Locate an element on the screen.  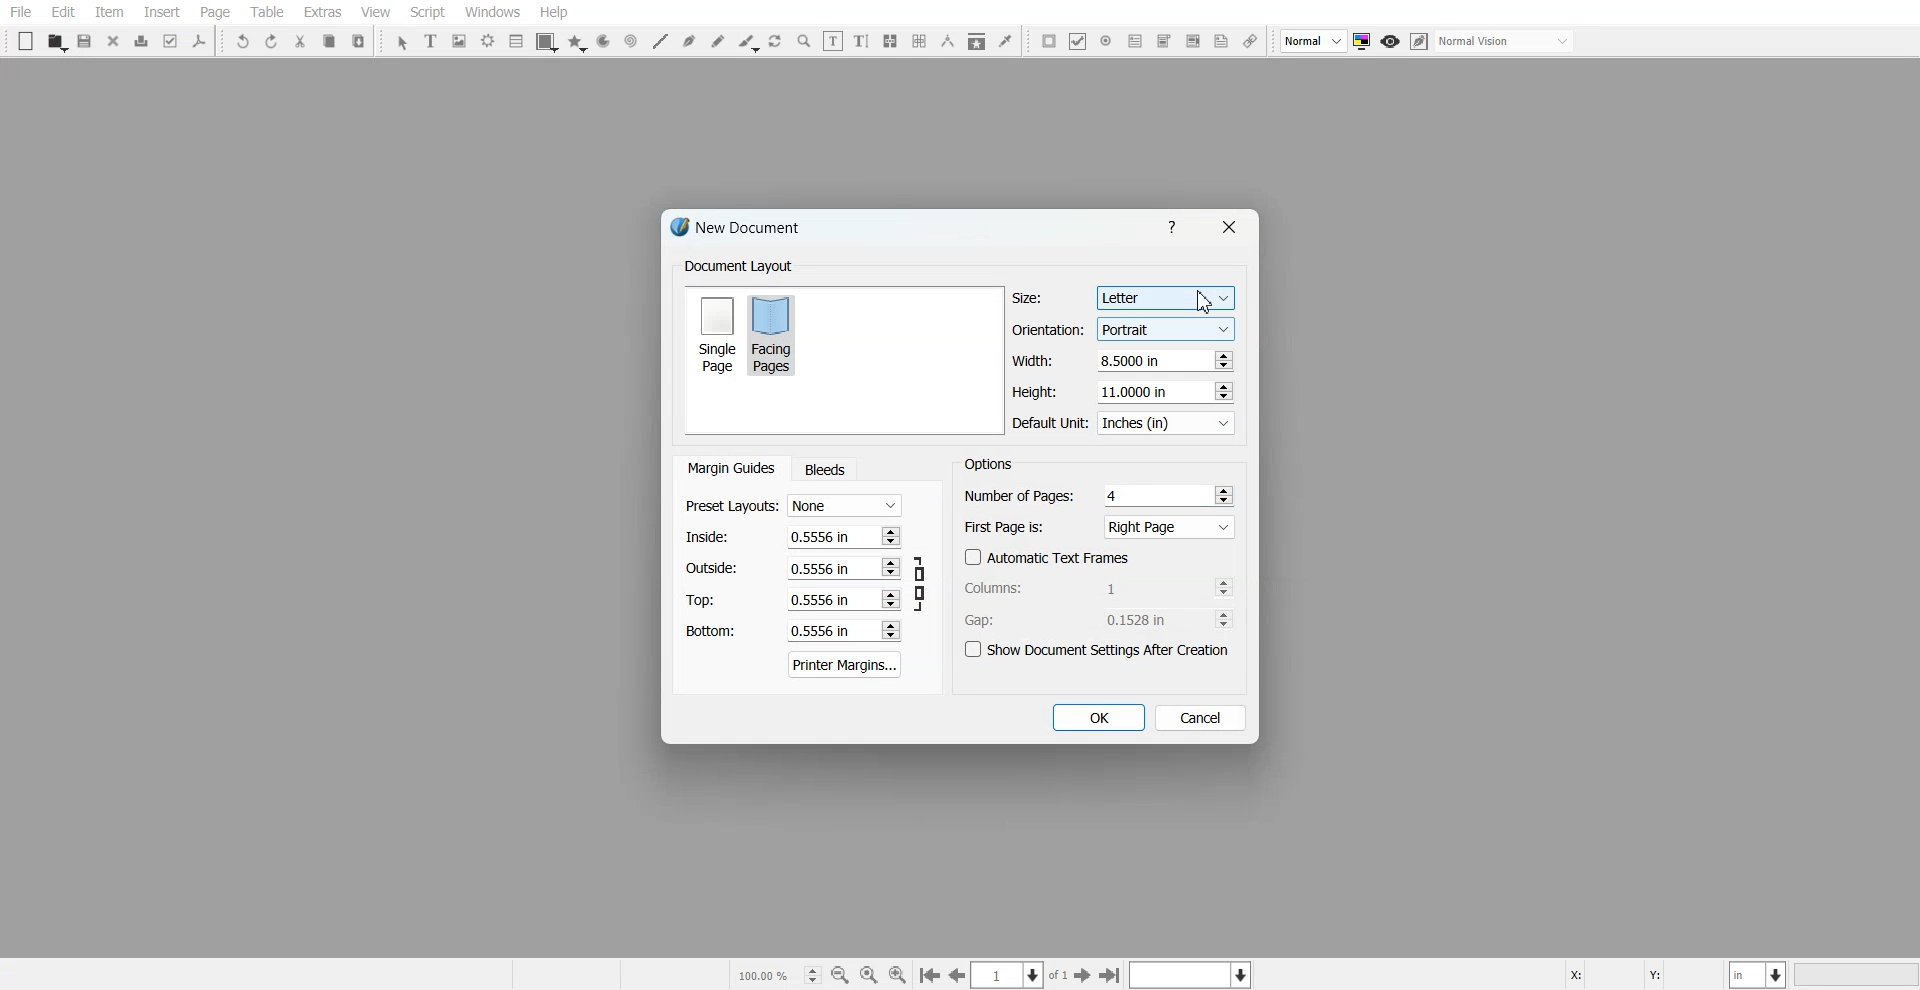
Polygon is located at coordinates (577, 43).